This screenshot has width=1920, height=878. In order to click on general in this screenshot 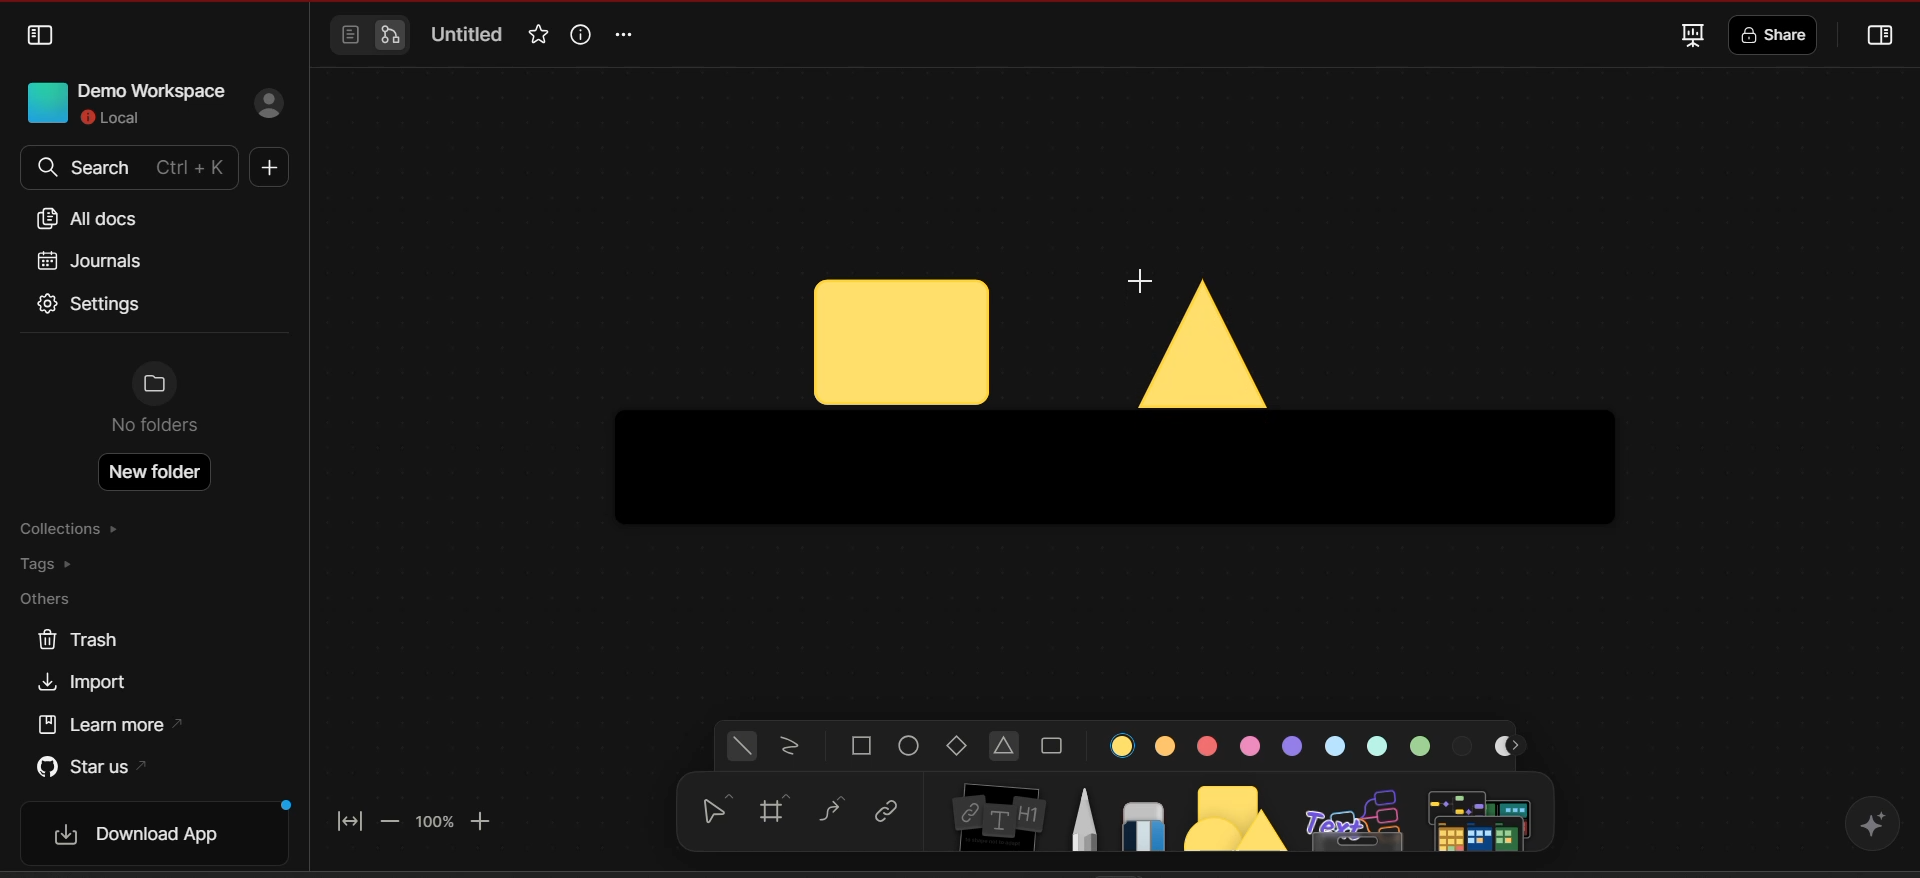, I will do `click(743, 747)`.